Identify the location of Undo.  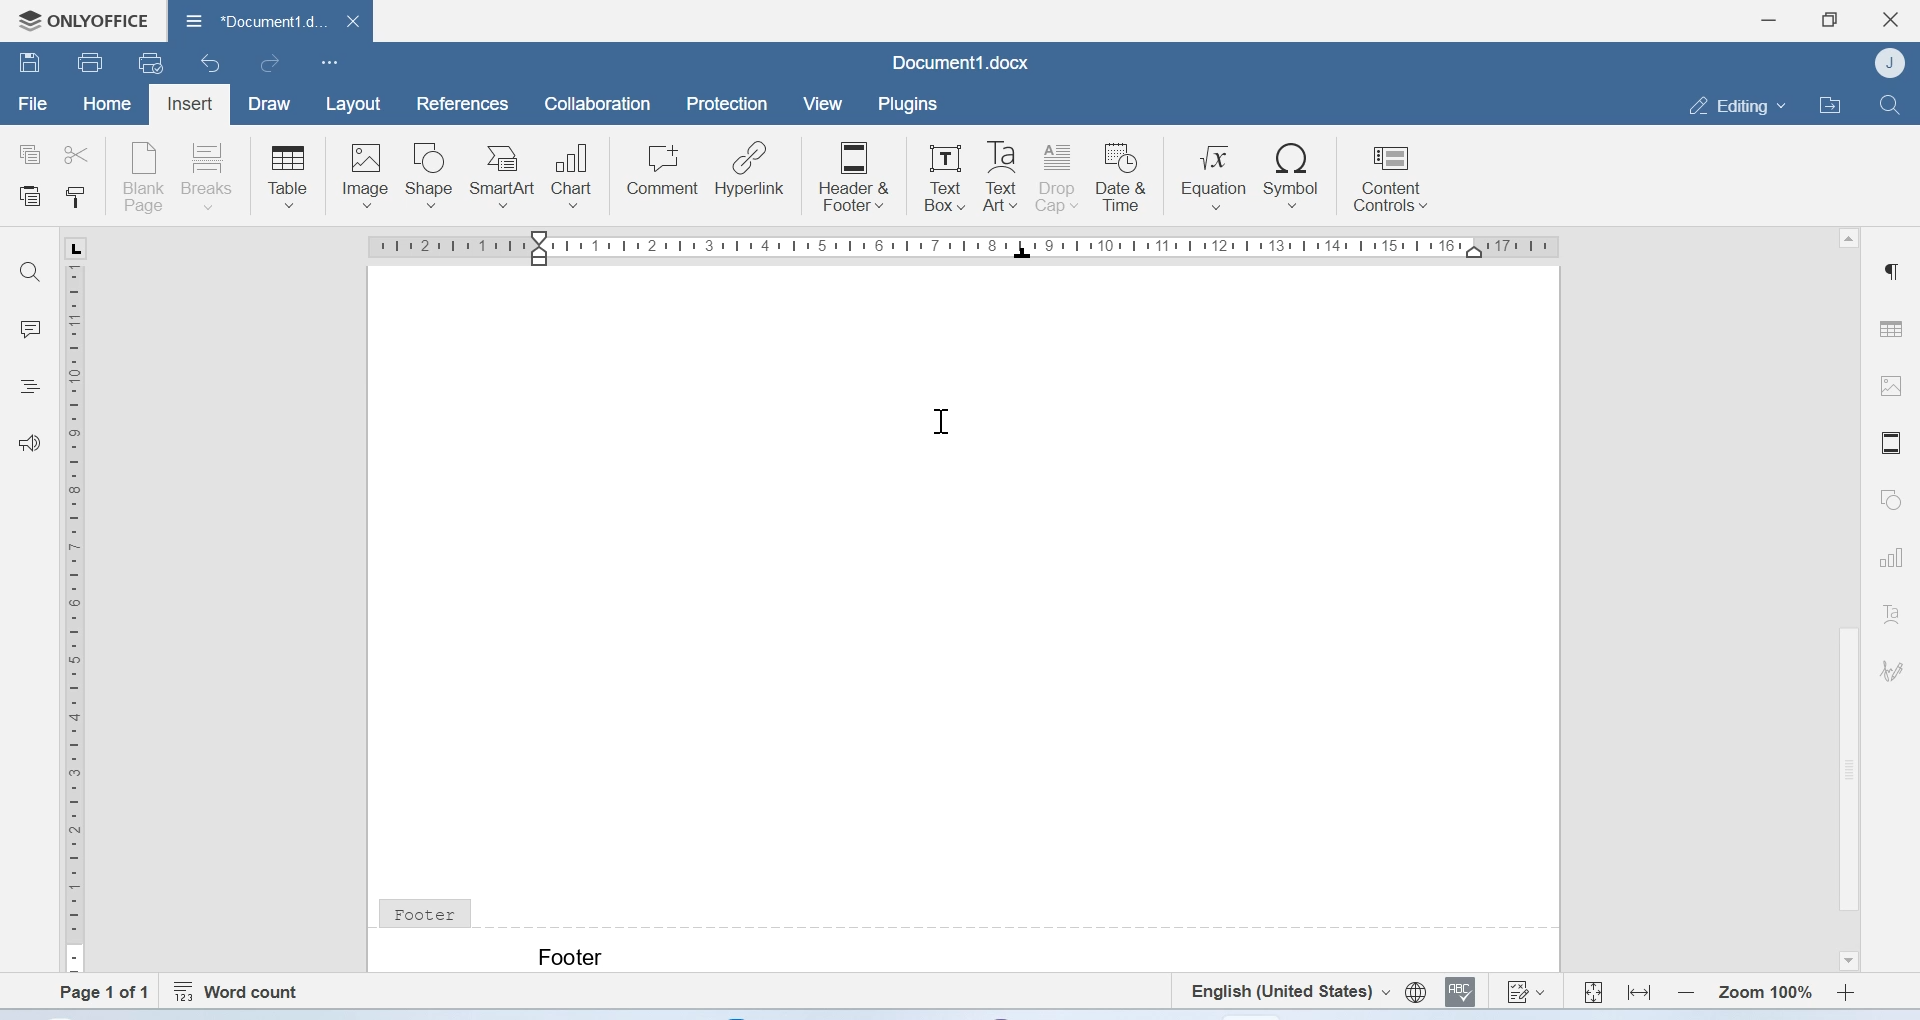
(213, 65).